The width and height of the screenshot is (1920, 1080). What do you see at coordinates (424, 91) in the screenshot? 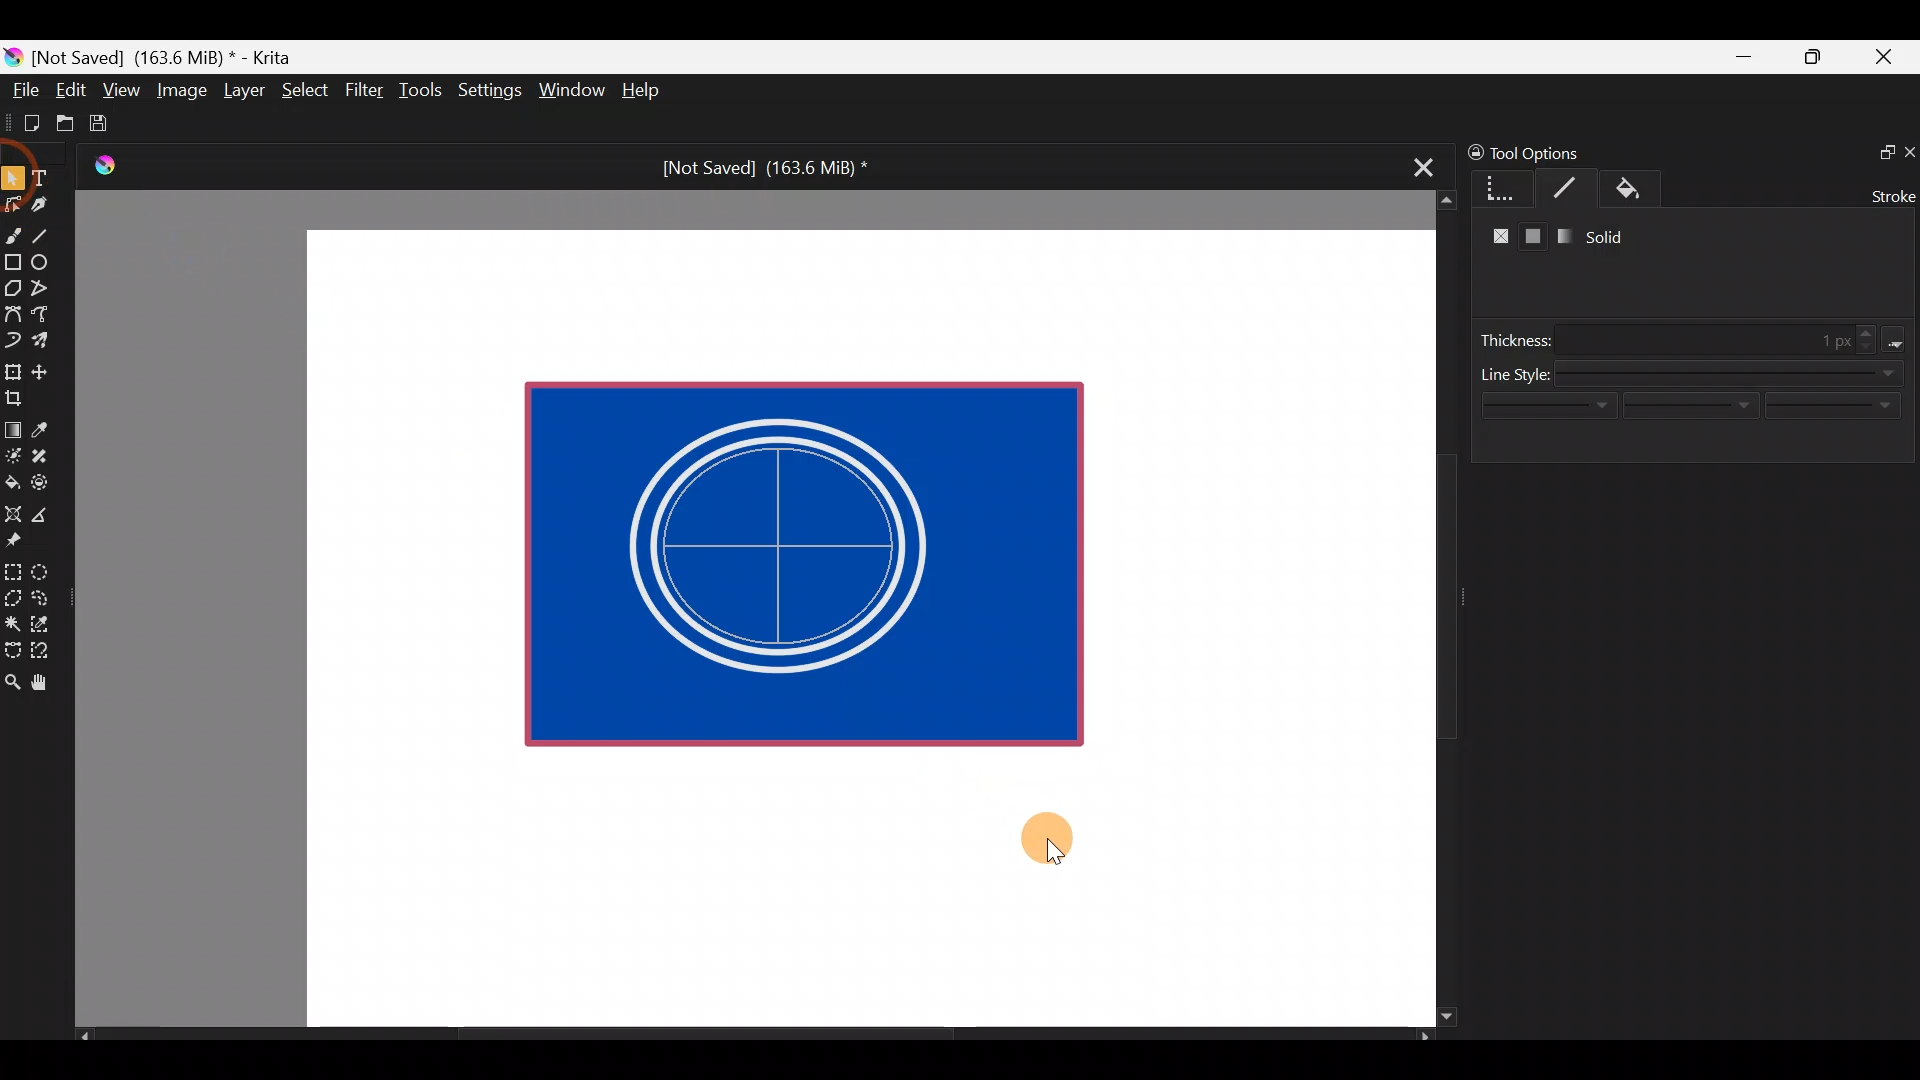
I see `Tools` at bounding box center [424, 91].